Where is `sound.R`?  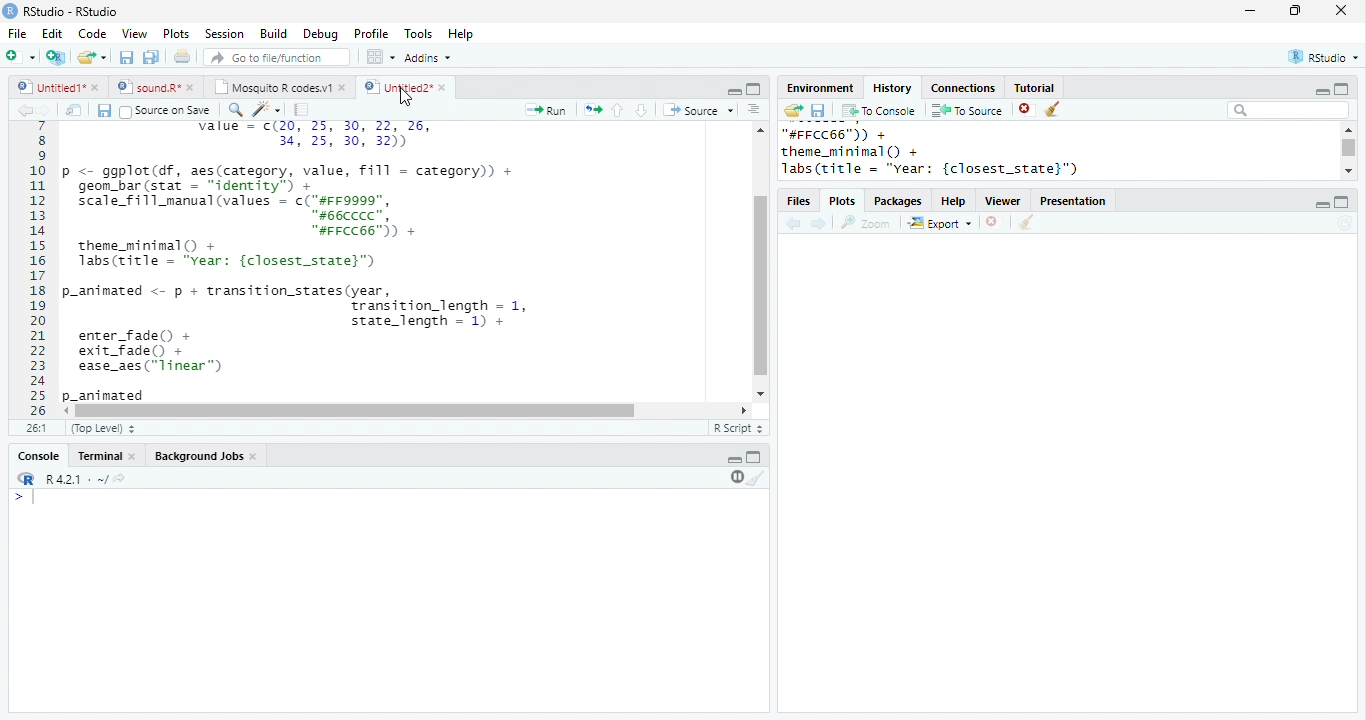 sound.R is located at coordinates (147, 88).